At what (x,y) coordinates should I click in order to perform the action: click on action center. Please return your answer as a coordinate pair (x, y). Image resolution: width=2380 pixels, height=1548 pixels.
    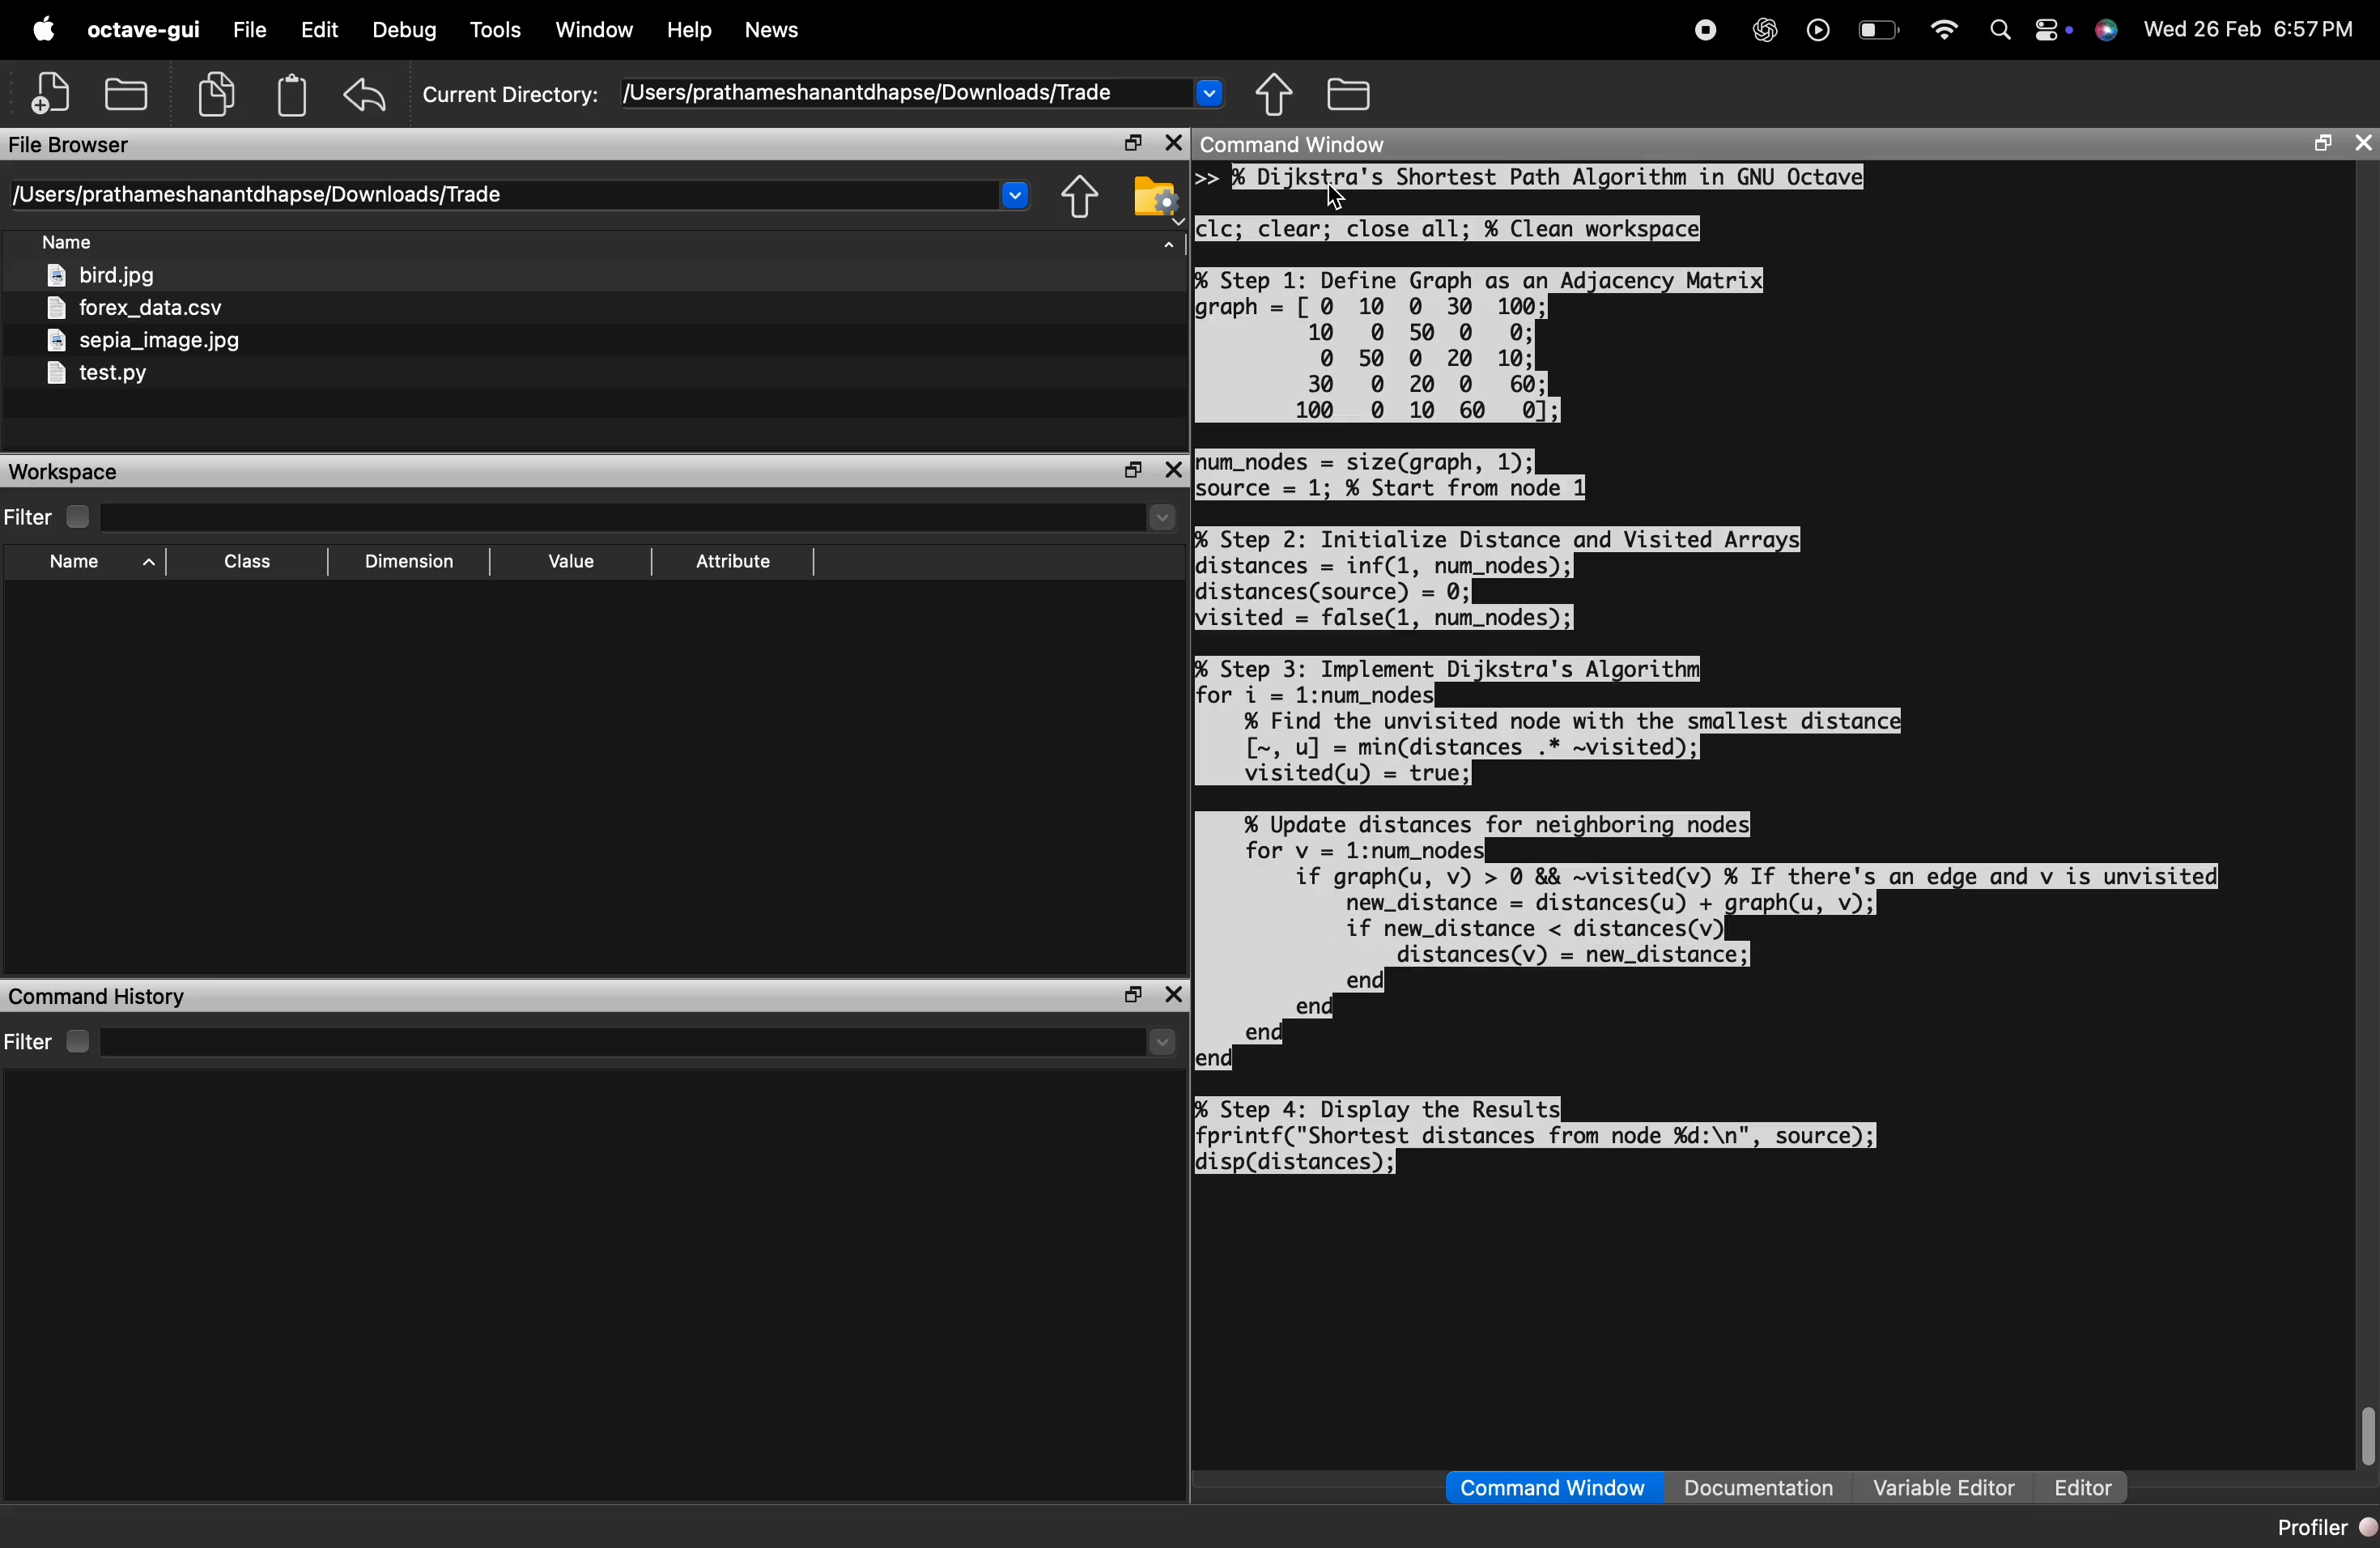
    Looking at the image, I should click on (2057, 32).